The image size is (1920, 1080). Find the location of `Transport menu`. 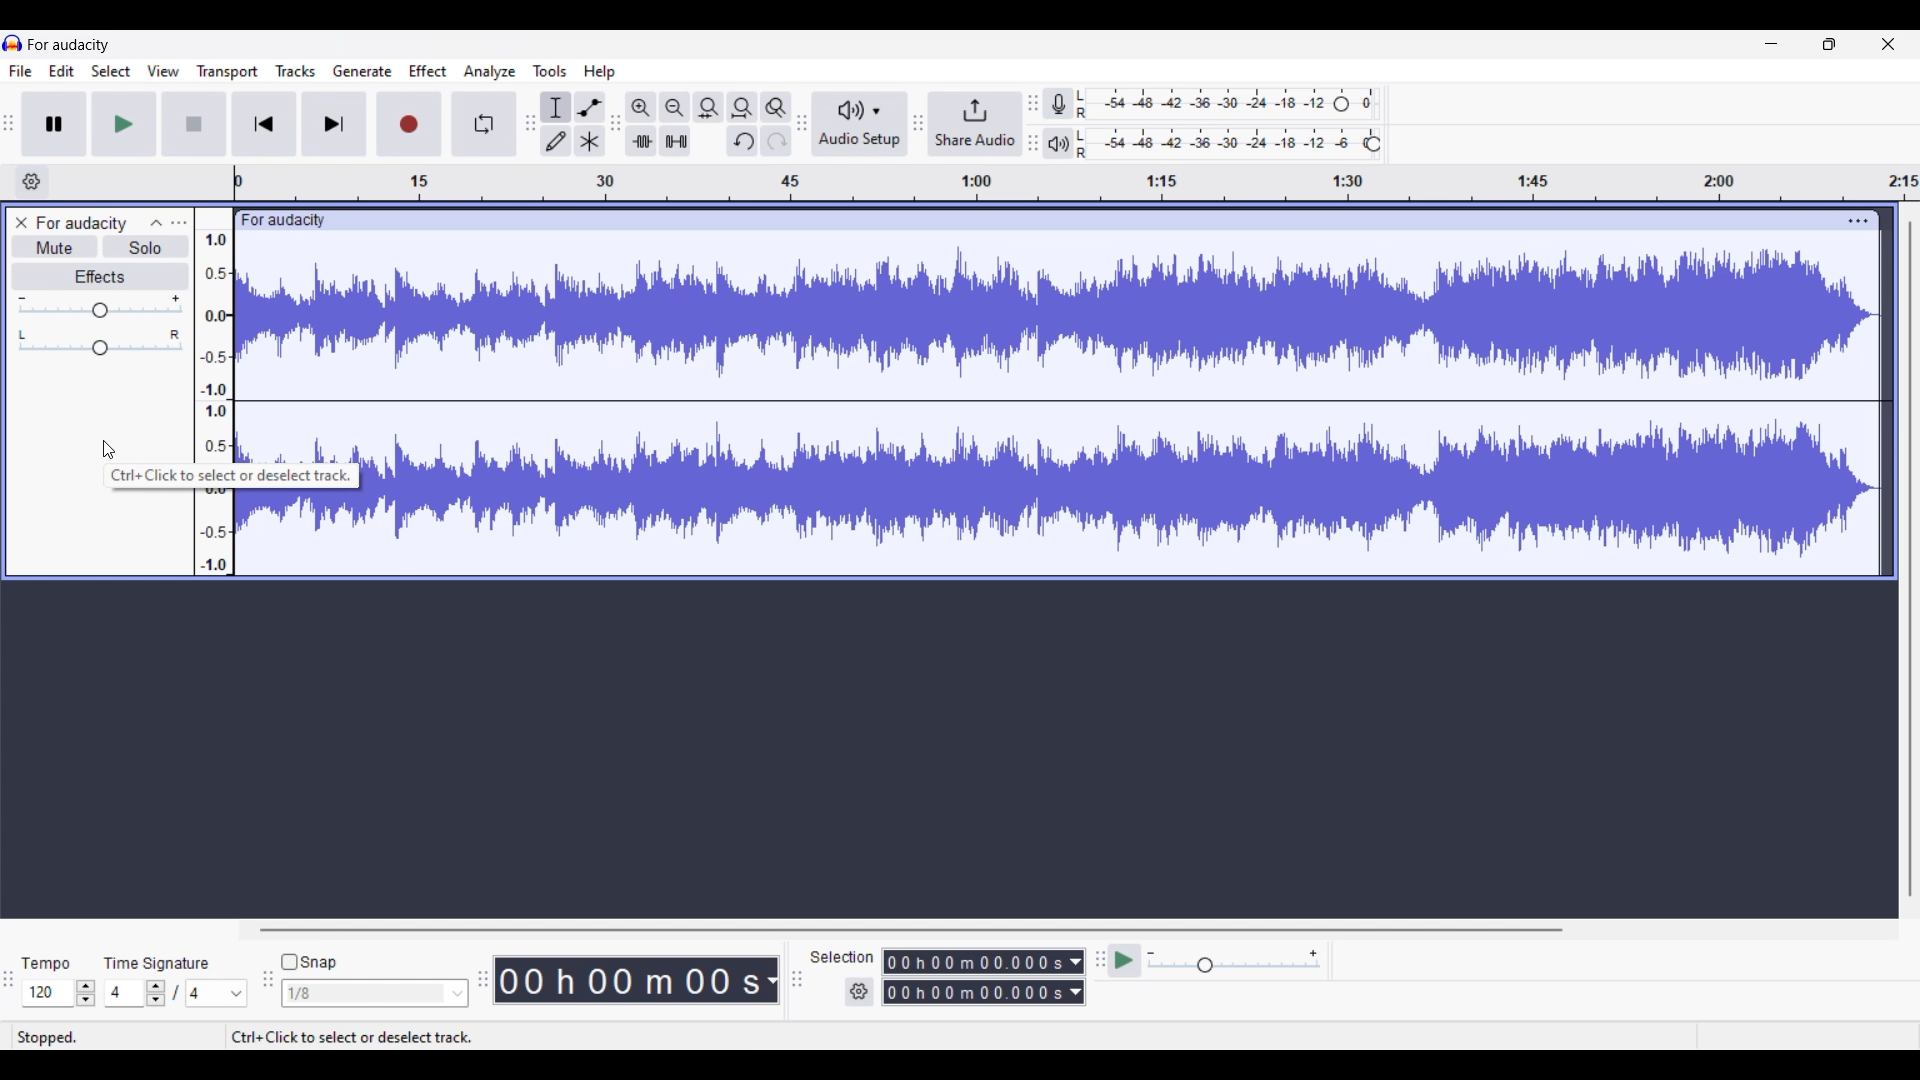

Transport menu is located at coordinates (228, 73).